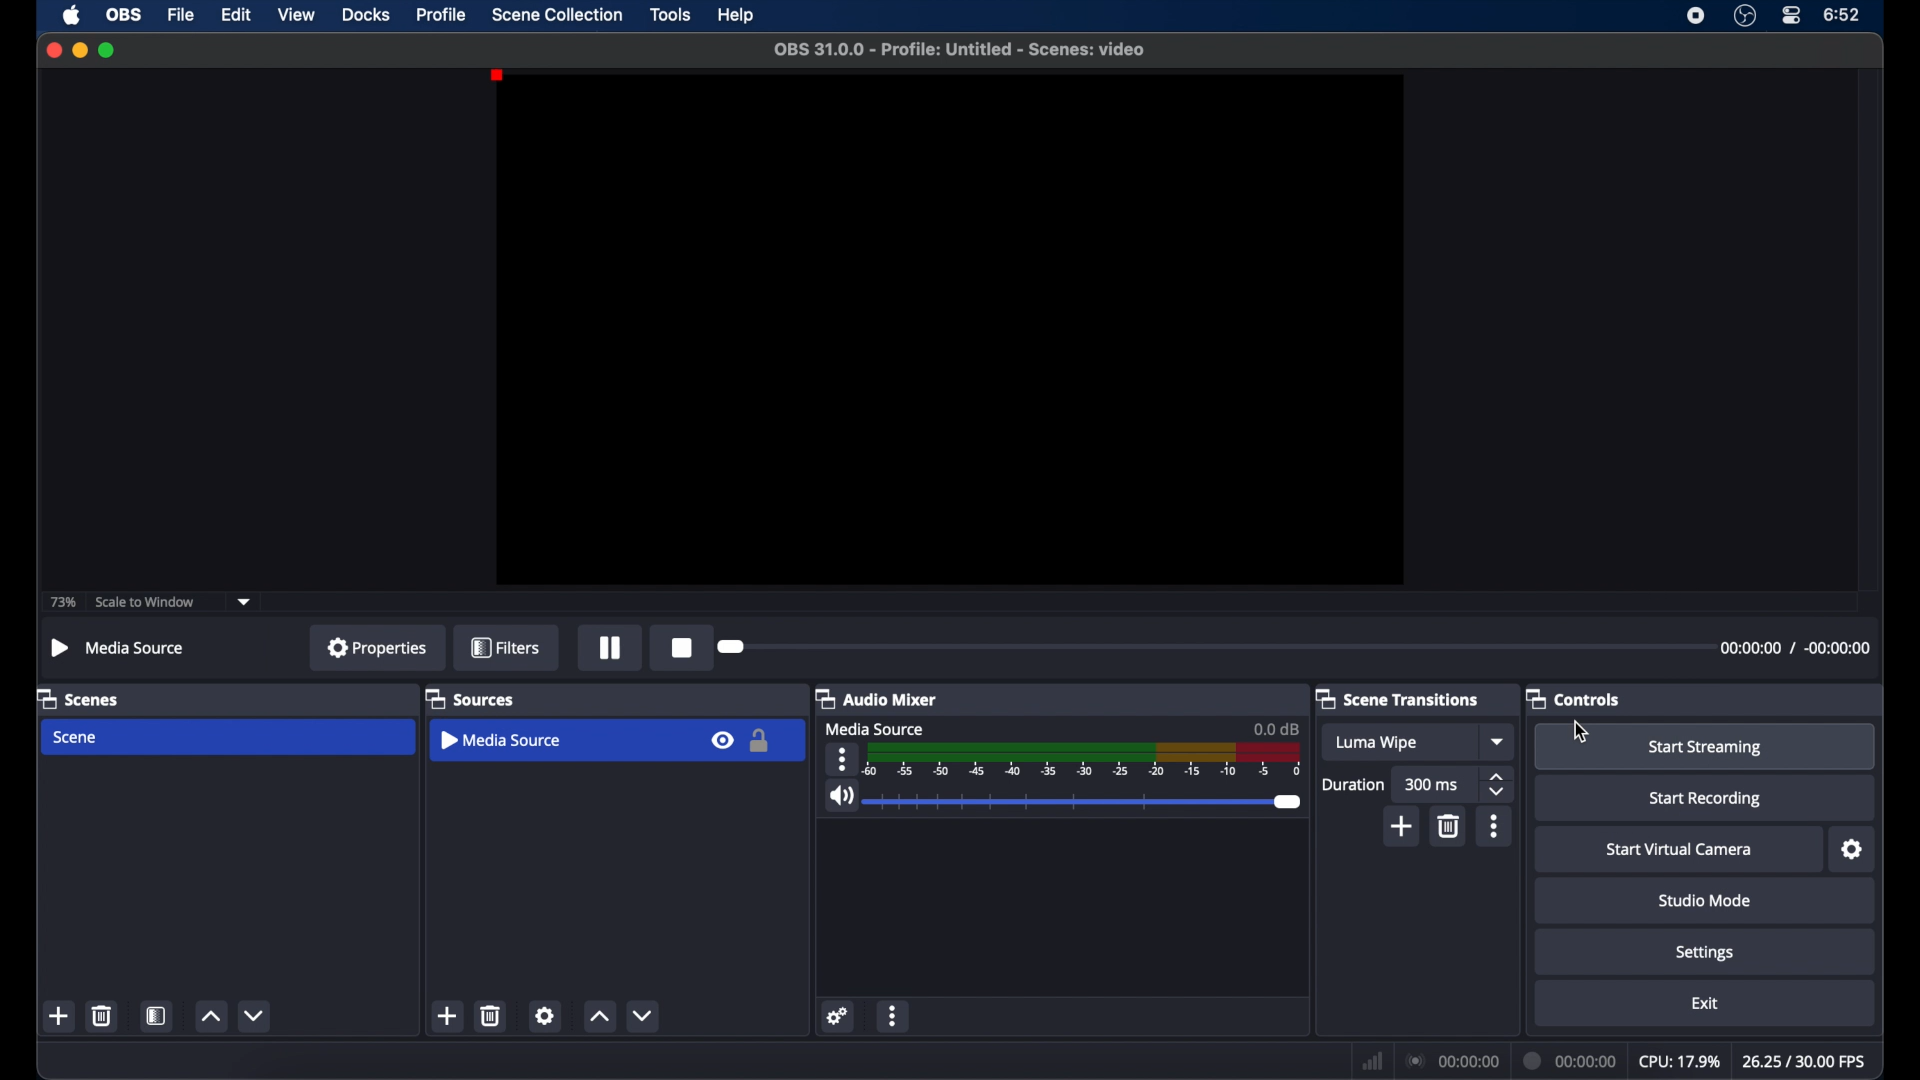  Describe the element at coordinates (146, 602) in the screenshot. I see `scale to window` at that location.